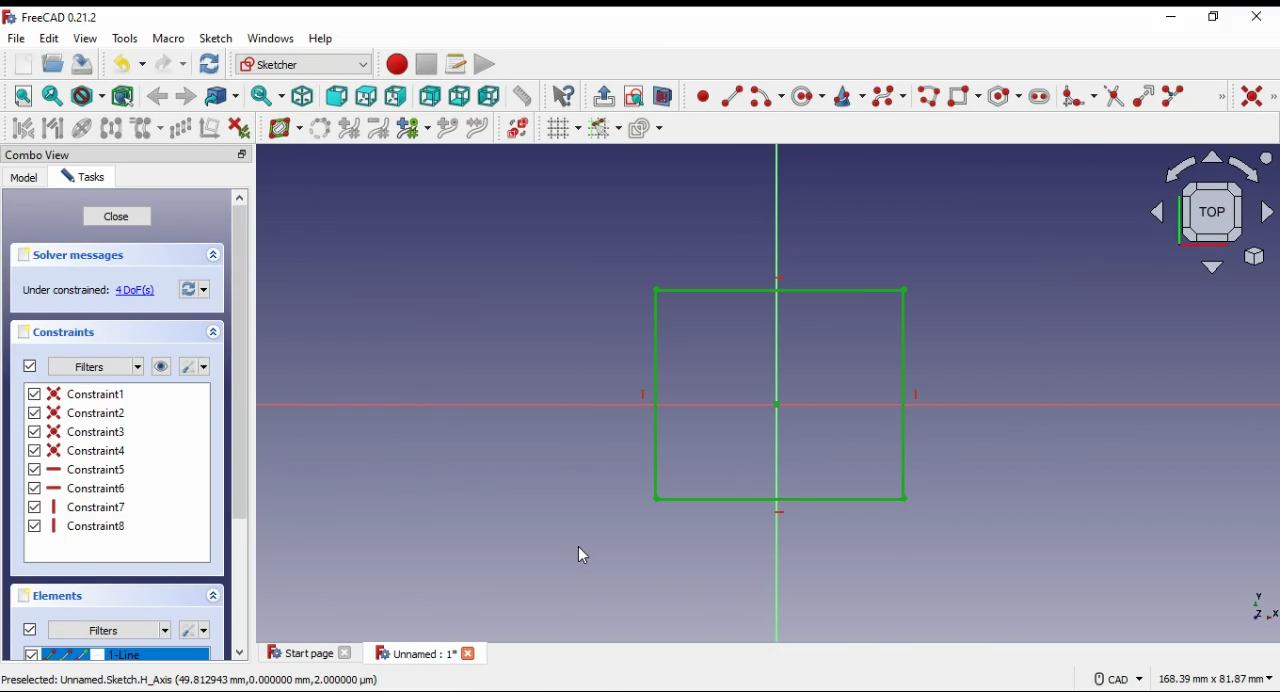  What do you see at coordinates (350, 129) in the screenshot?
I see `increase bspline degree` at bounding box center [350, 129].